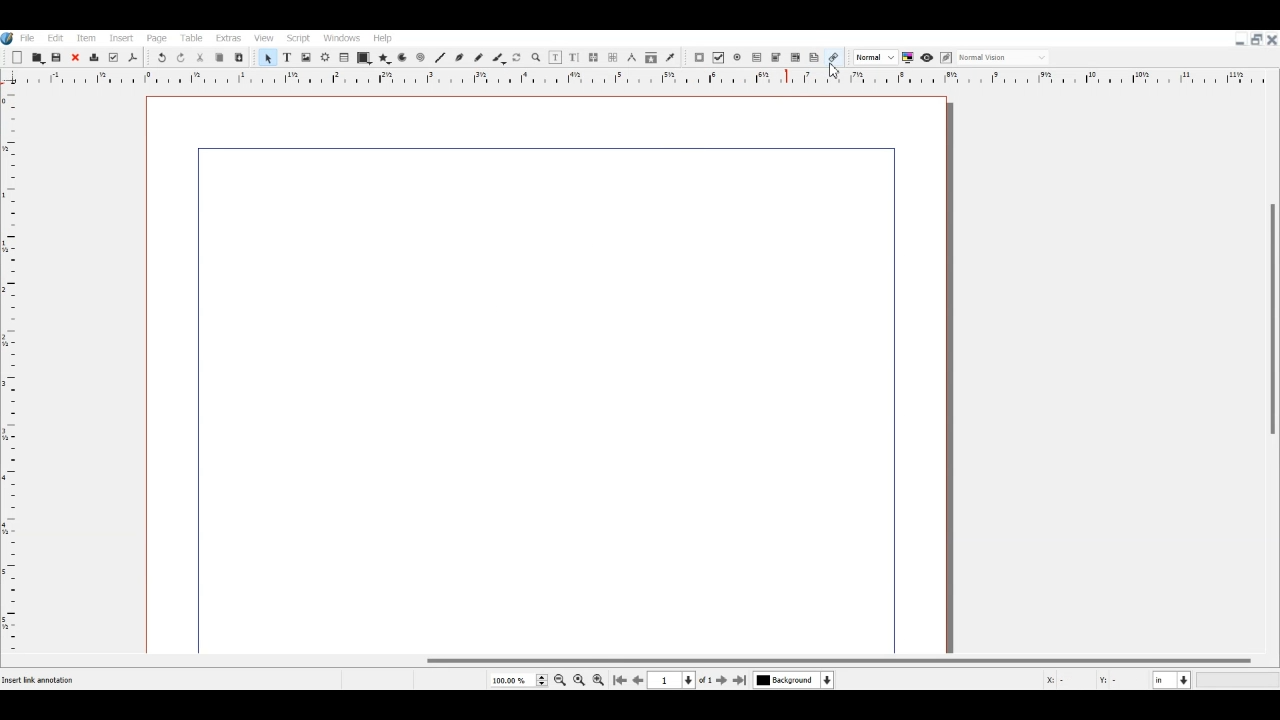  What do you see at coordinates (228, 38) in the screenshot?
I see `Extras` at bounding box center [228, 38].